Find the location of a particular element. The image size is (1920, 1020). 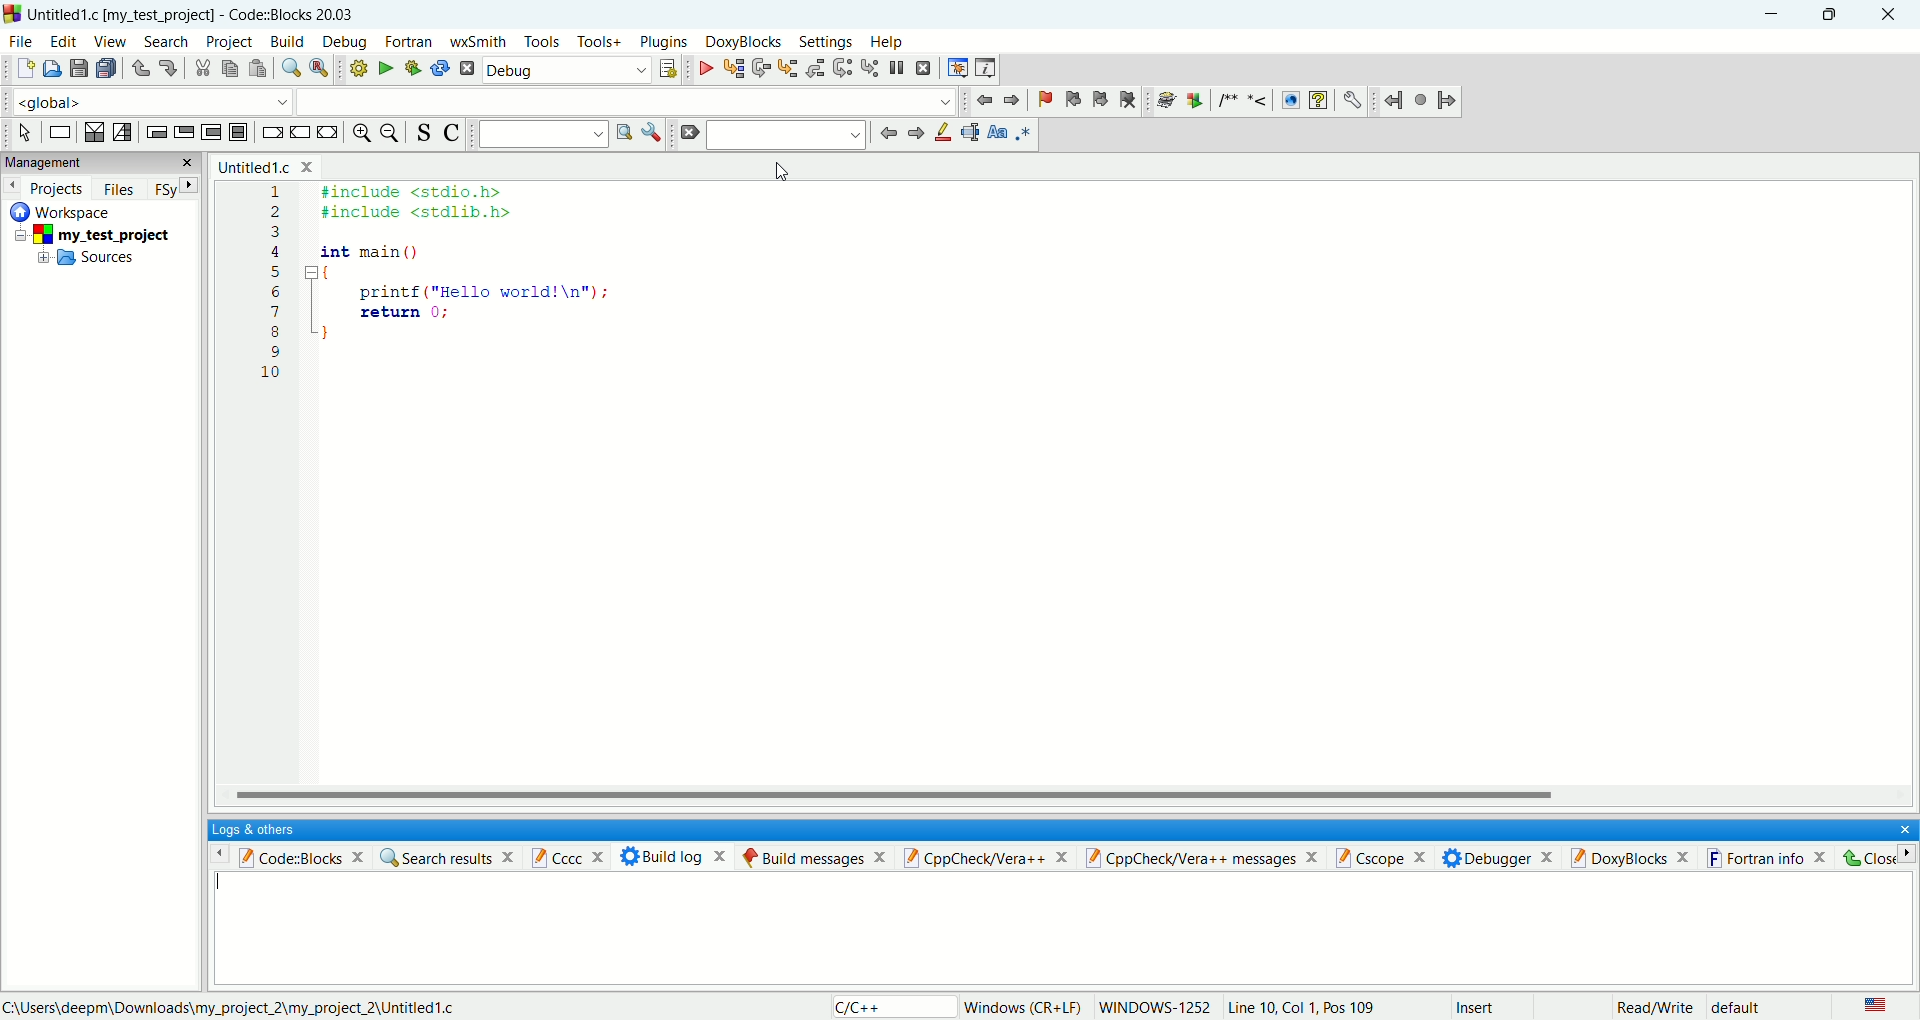

project is located at coordinates (102, 233).